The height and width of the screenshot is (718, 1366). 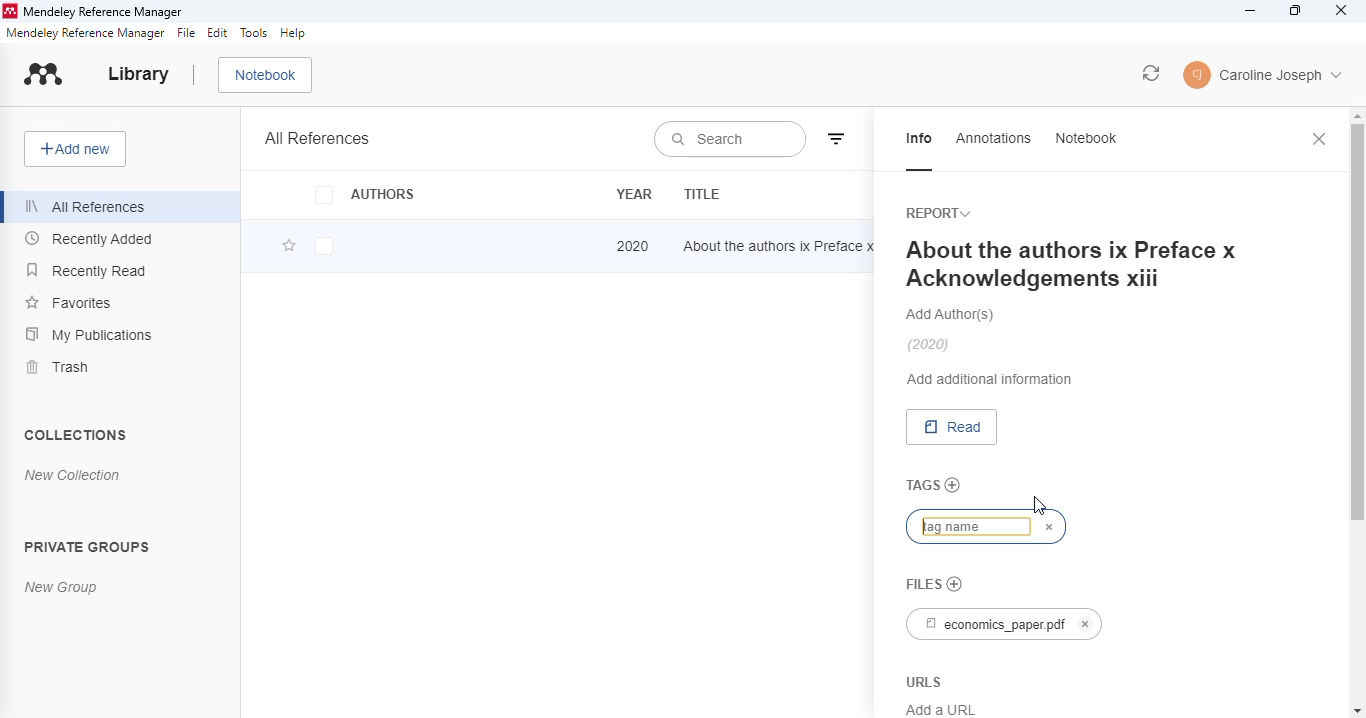 What do you see at coordinates (925, 582) in the screenshot?
I see `files` at bounding box center [925, 582].